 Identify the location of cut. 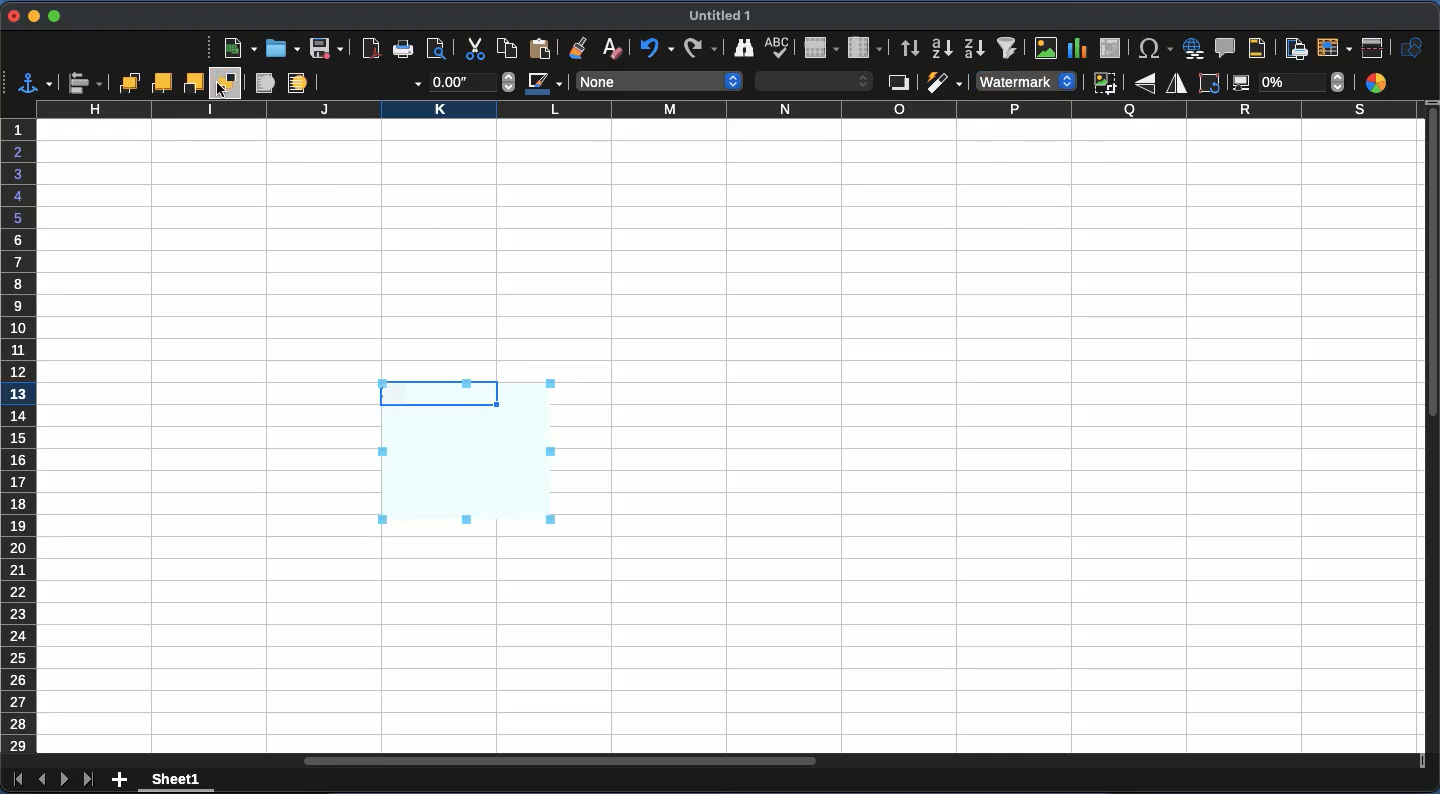
(472, 50).